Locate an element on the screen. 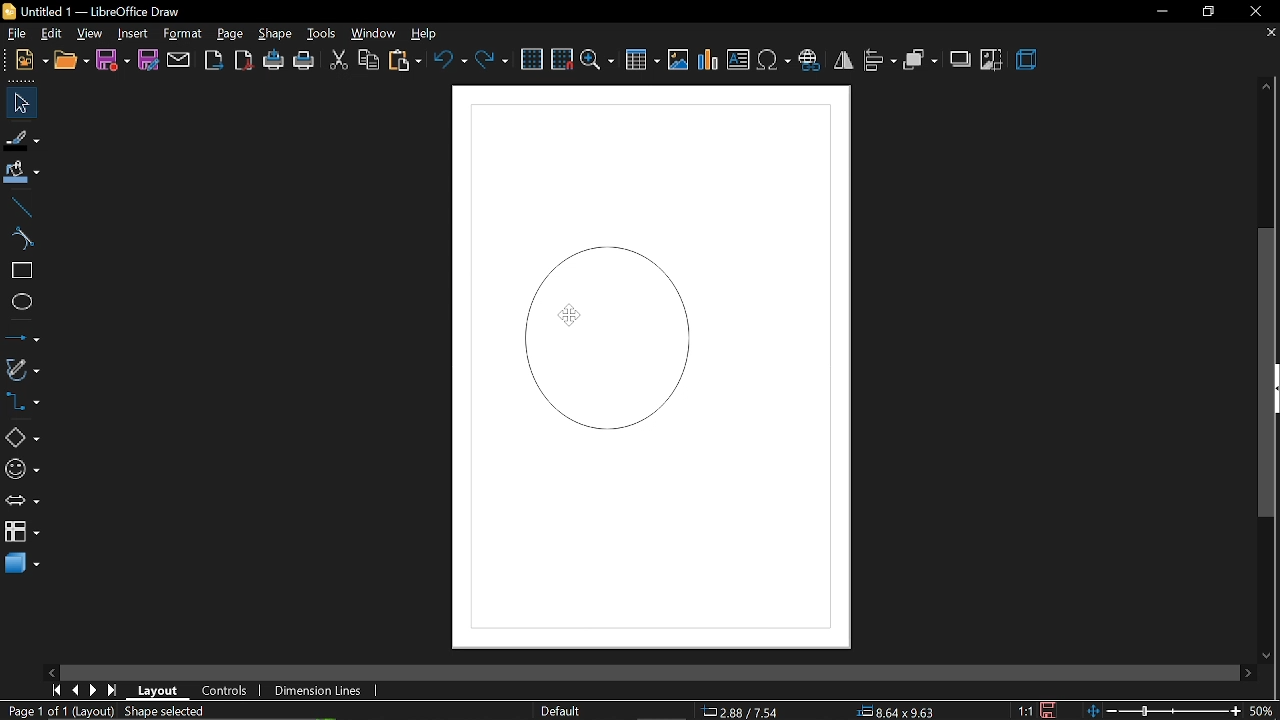 The width and height of the screenshot is (1280, 720). minimize is located at coordinates (1162, 12).